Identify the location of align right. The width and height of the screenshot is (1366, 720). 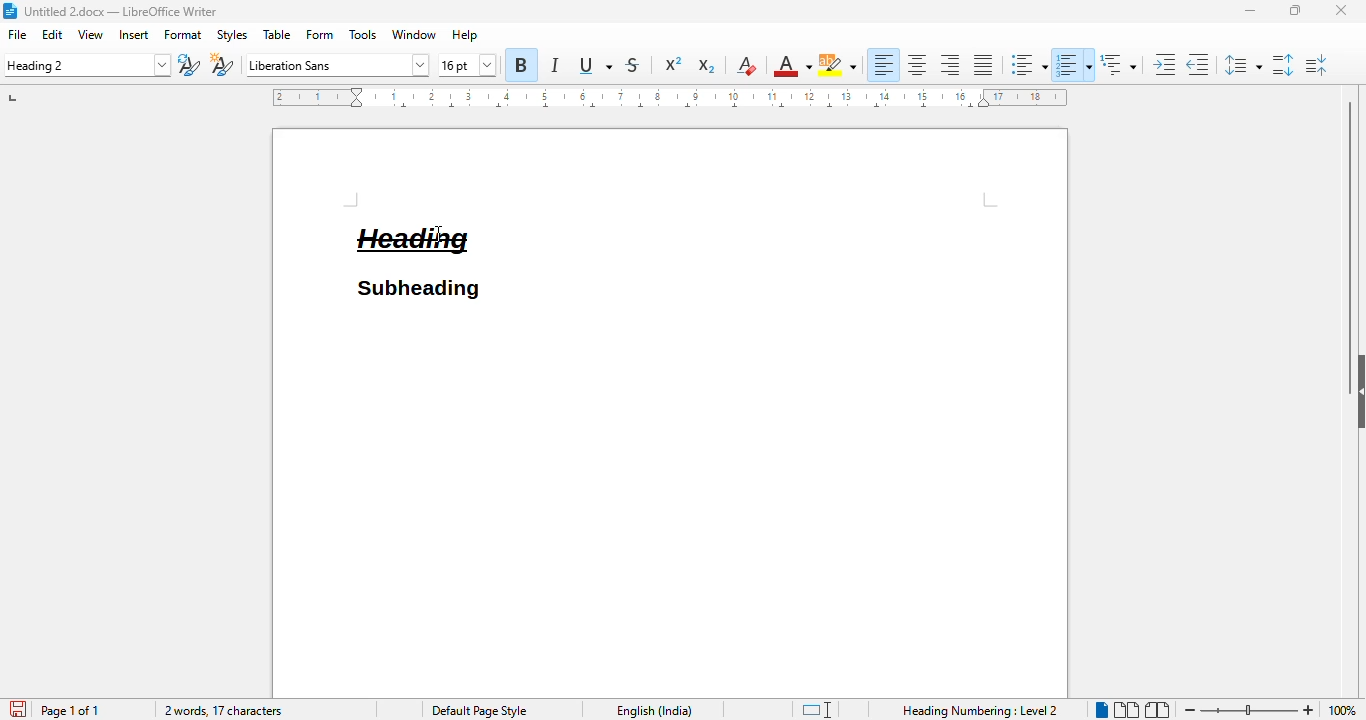
(950, 64).